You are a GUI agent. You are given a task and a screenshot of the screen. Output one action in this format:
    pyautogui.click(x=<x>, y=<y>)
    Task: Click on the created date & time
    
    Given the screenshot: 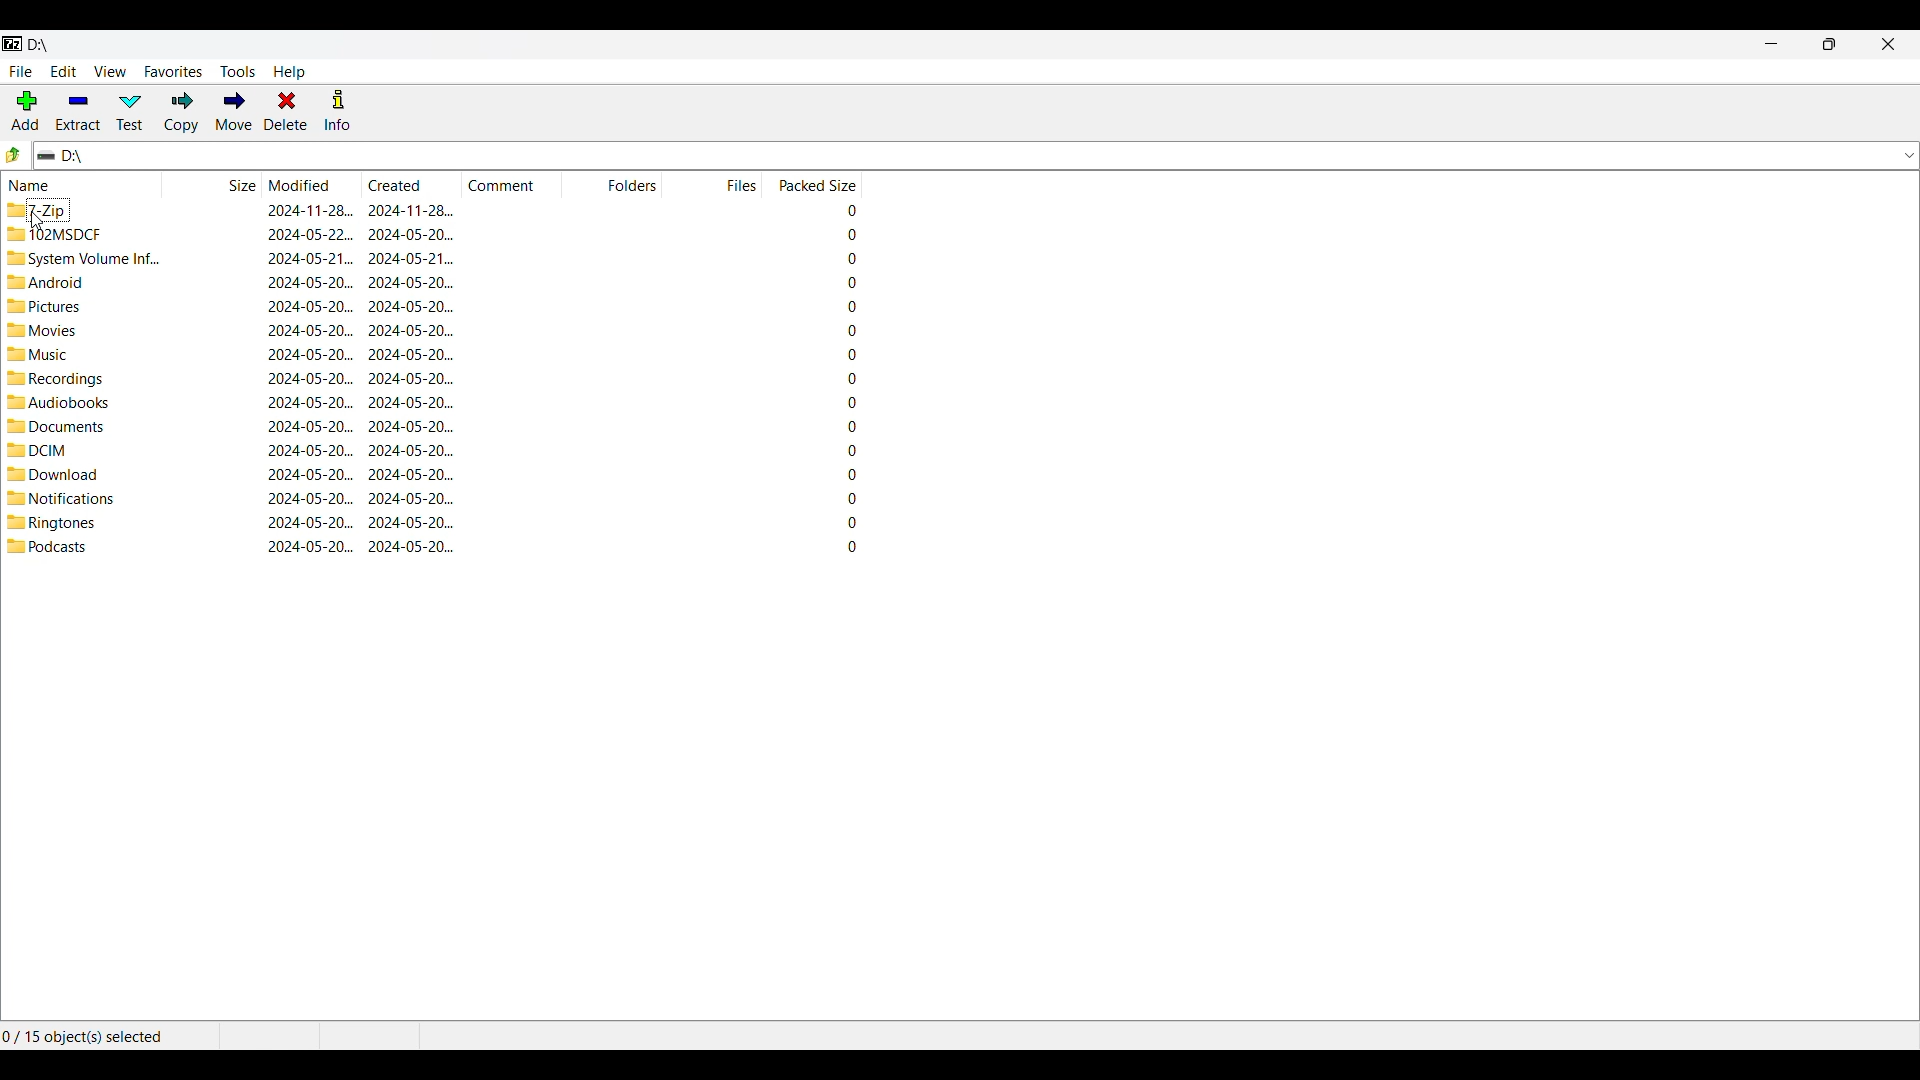 What is the action you would take?
    pyautogui.click(x=411, y=426)
    